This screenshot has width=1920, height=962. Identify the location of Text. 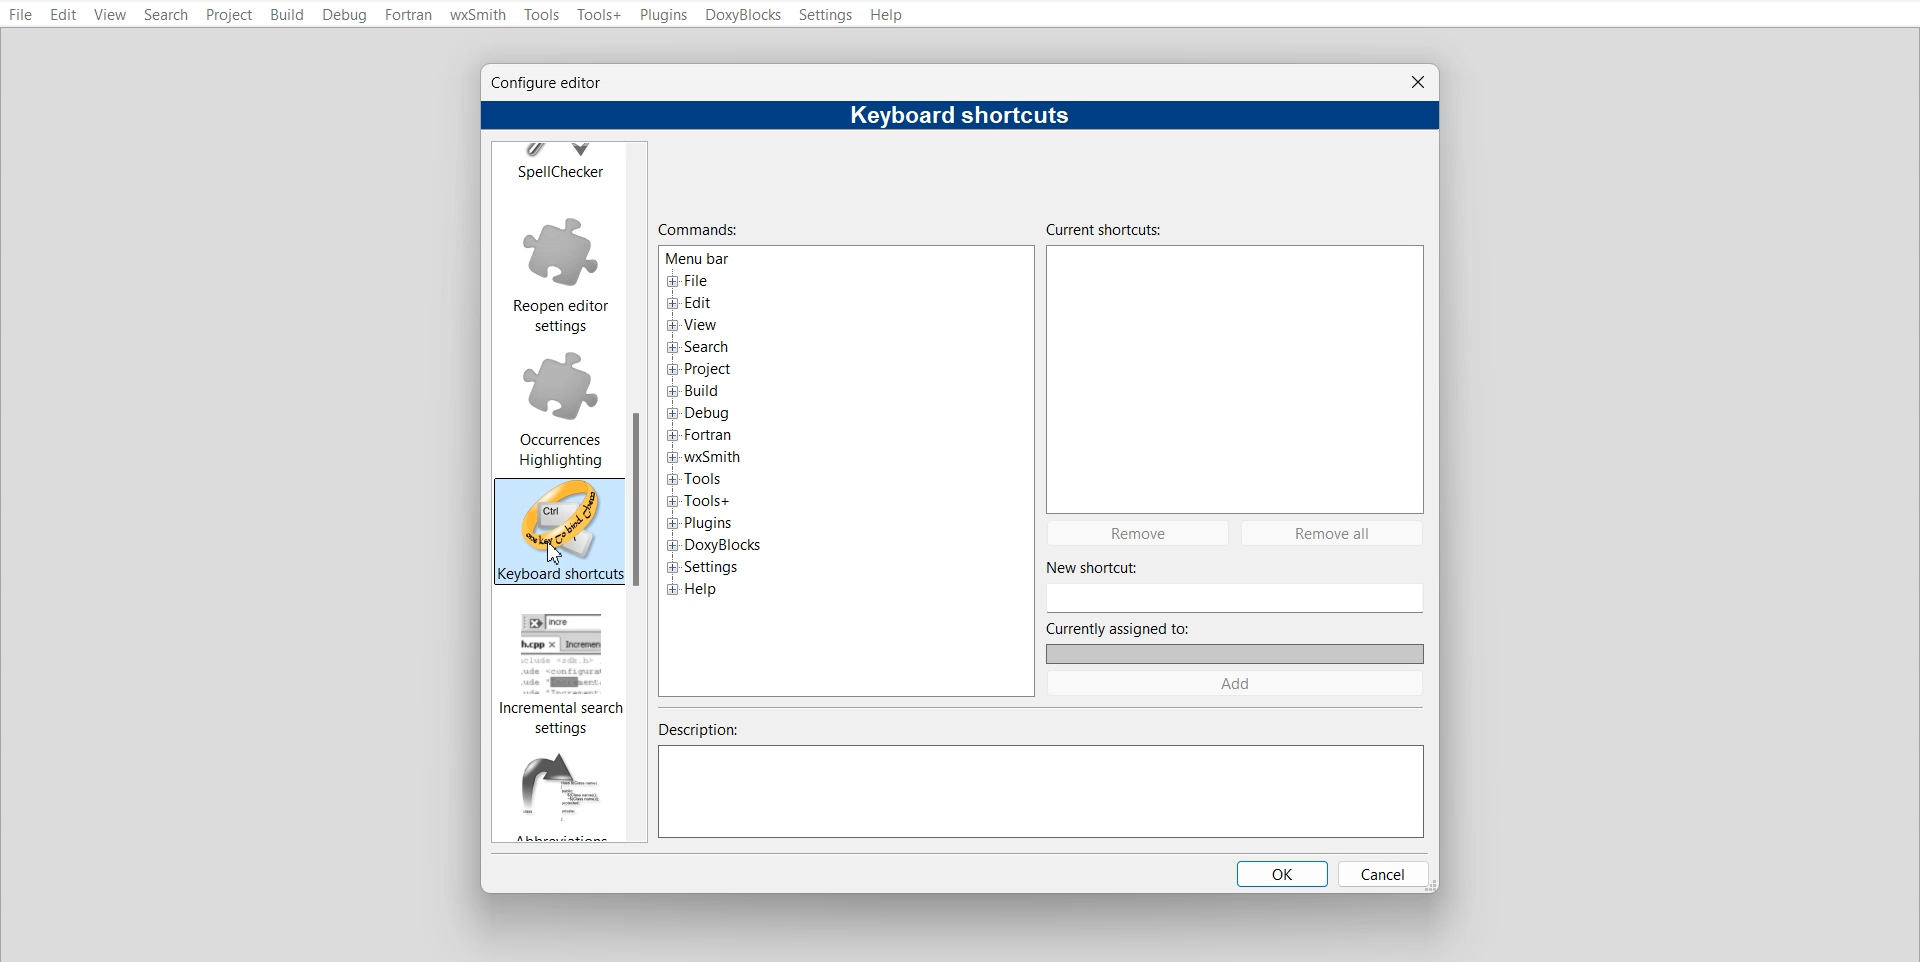
(697, 230).